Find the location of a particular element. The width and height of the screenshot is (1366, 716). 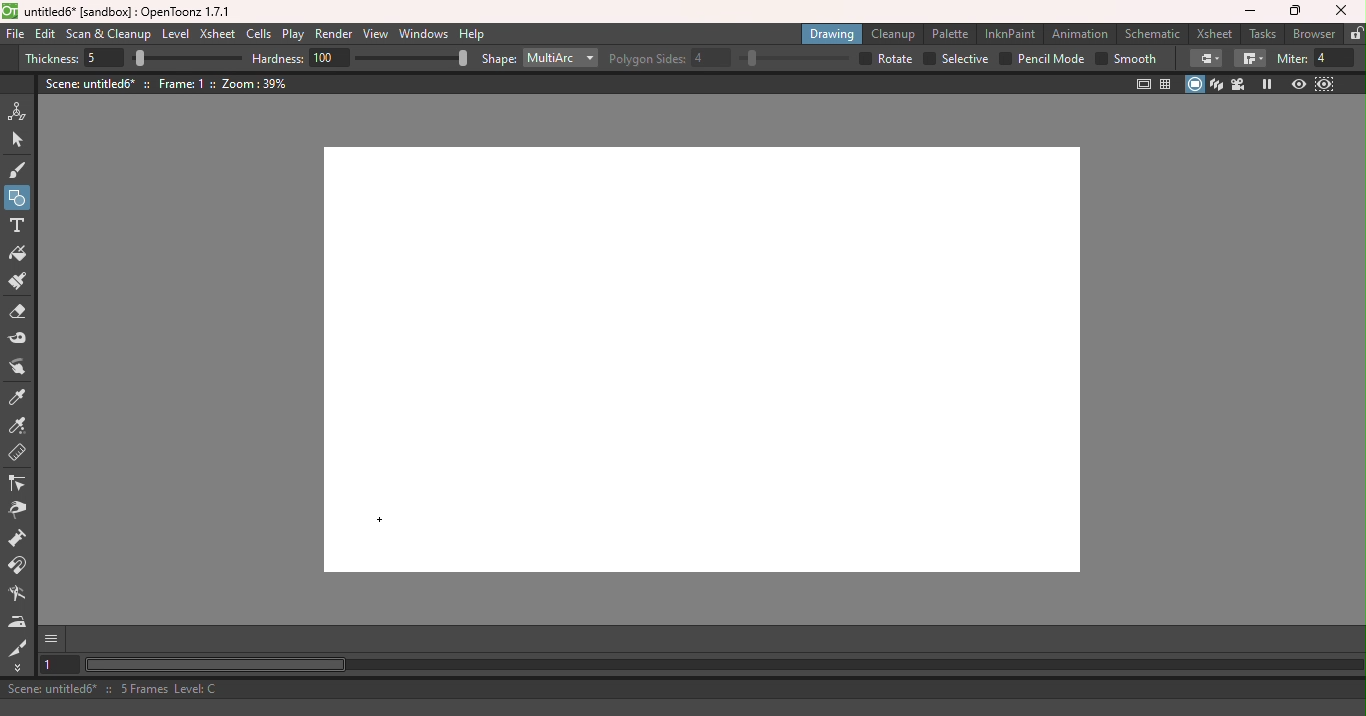

Xsheet is located at coordinates (1214, 33).